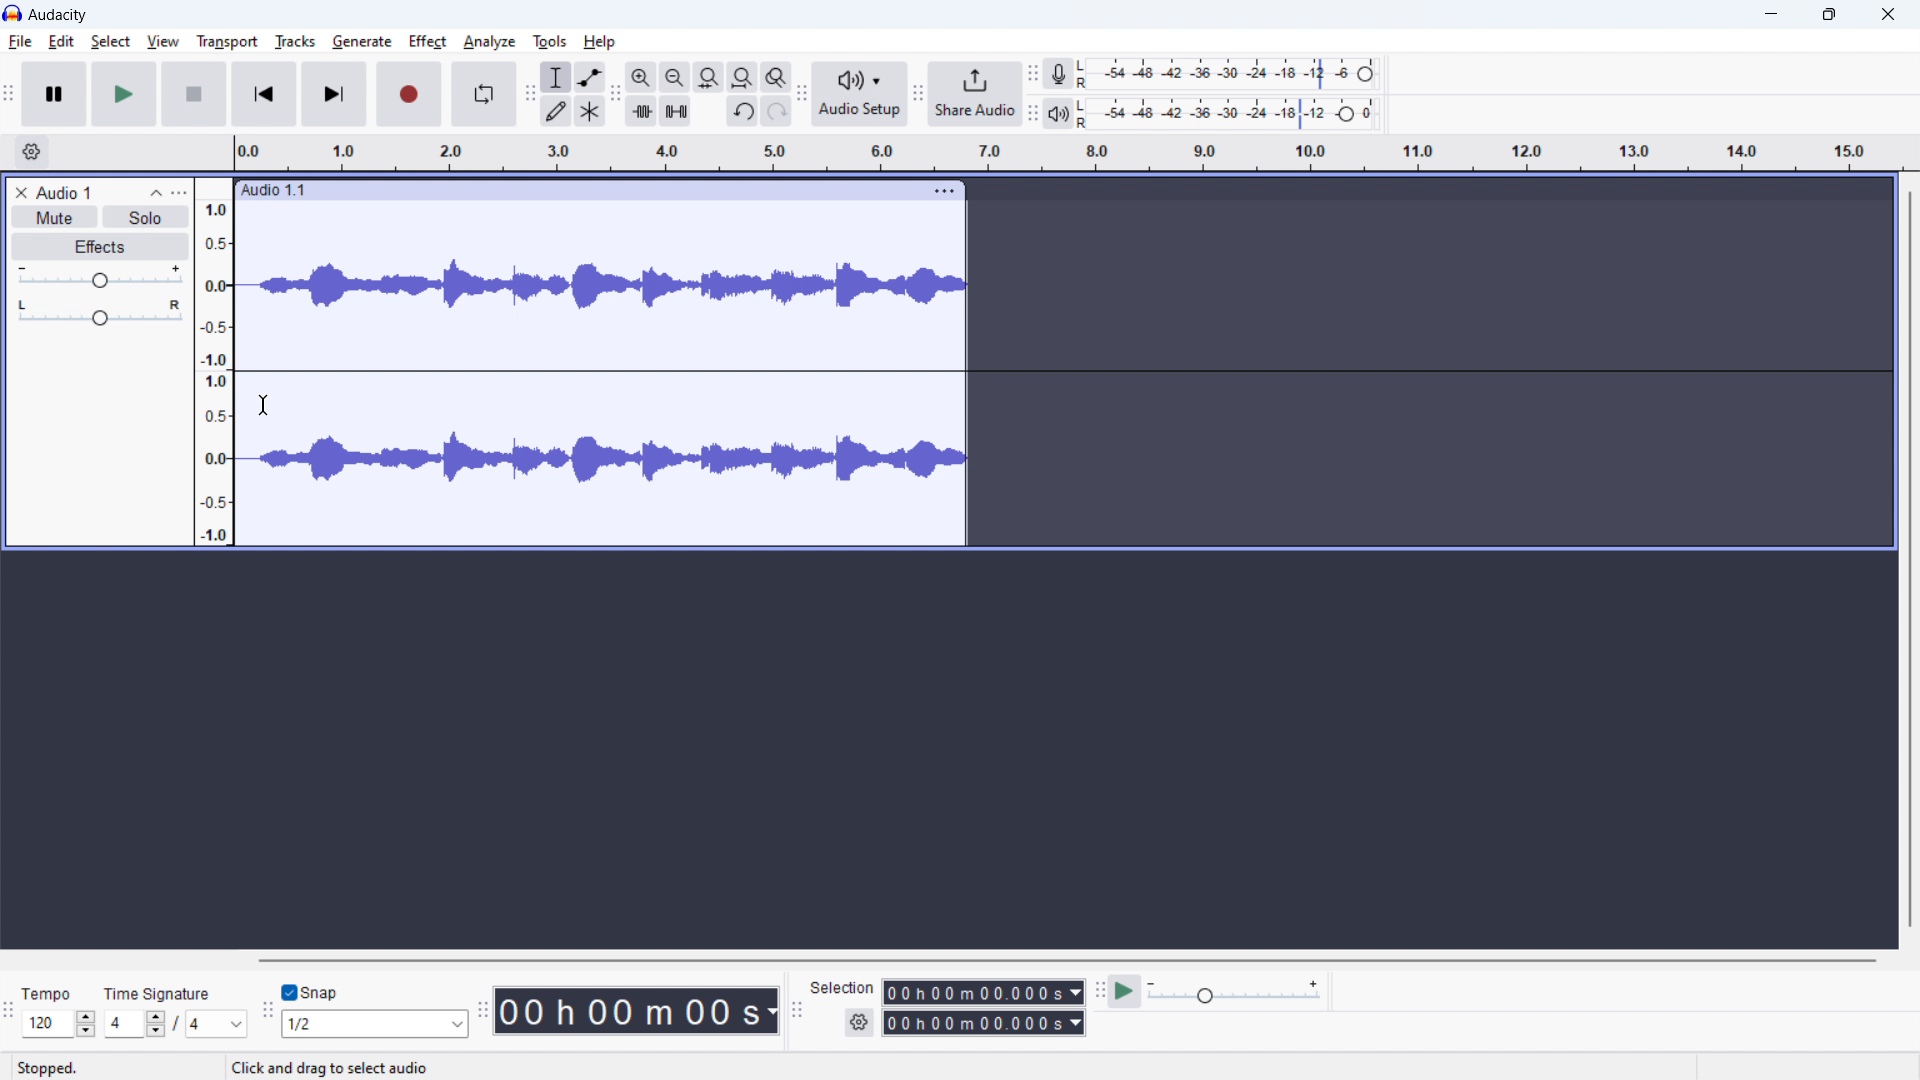  Describe the element at coordinates (46, 1024) in the screenshot. I see `set tempo` at that location.